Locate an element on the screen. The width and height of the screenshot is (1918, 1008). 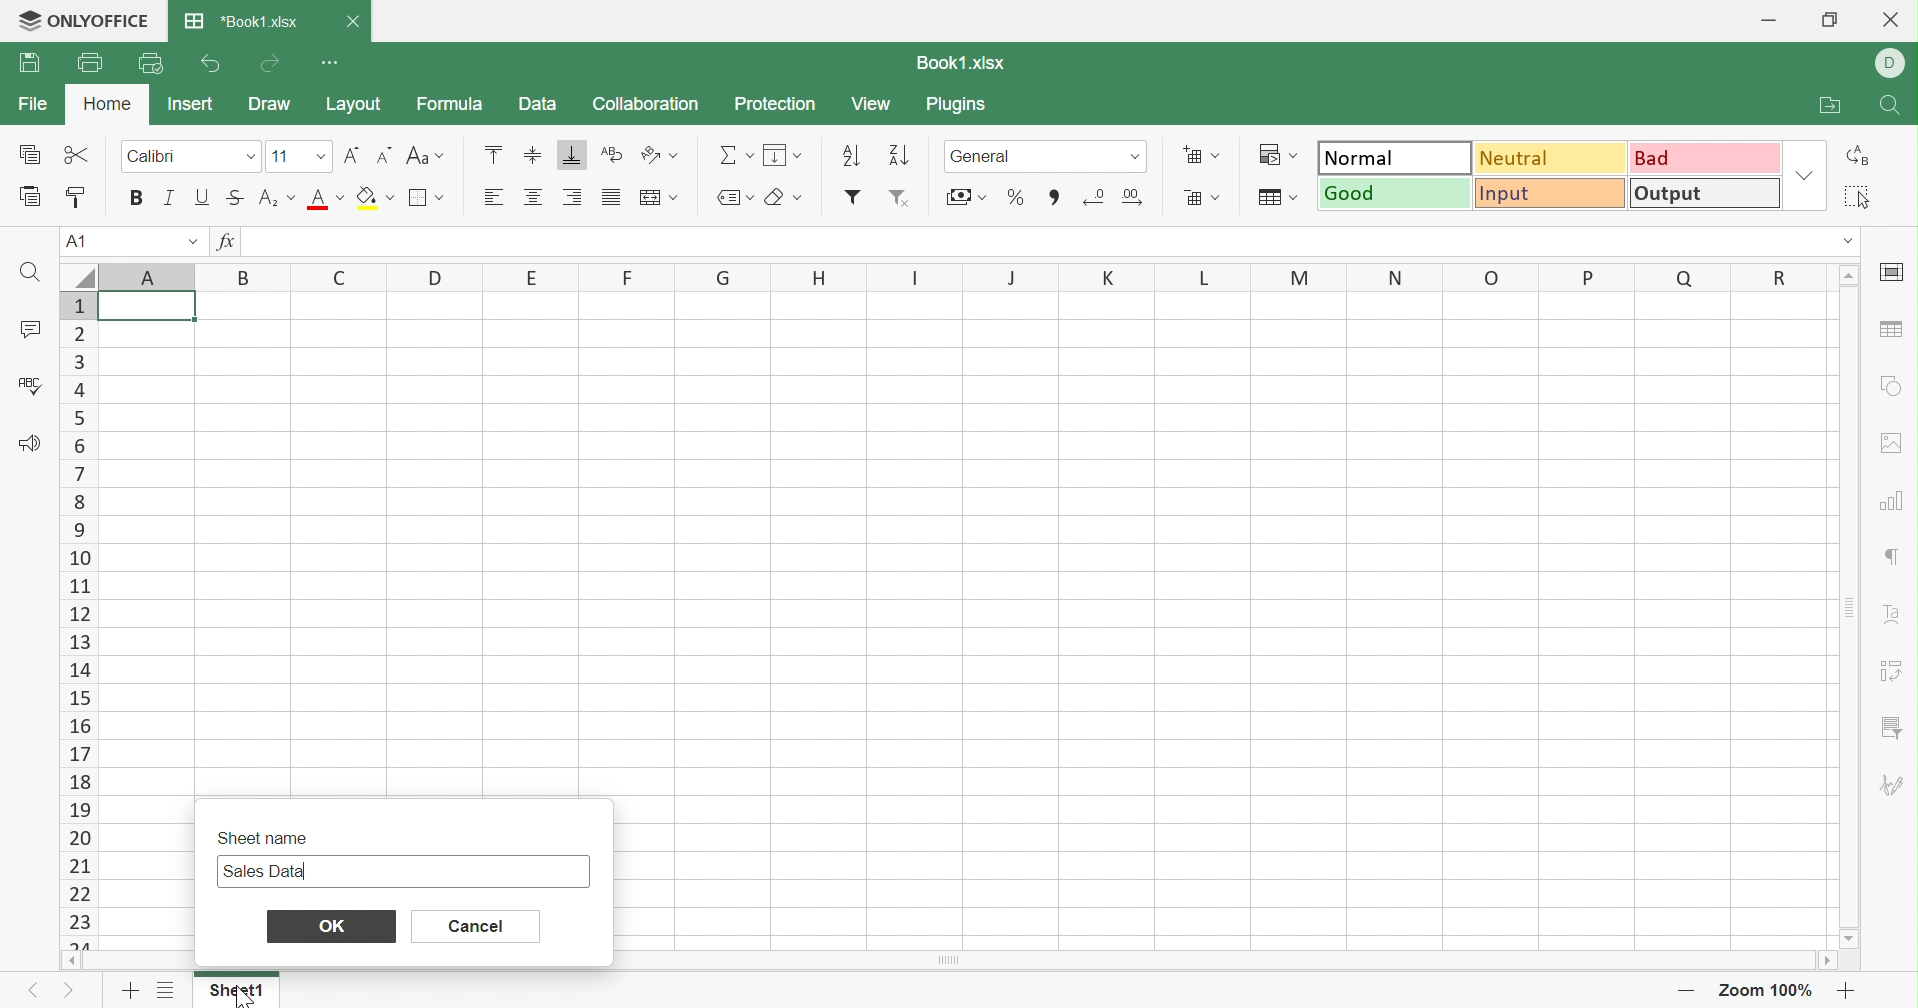
Collaboration is located at coordinates (645, 104).